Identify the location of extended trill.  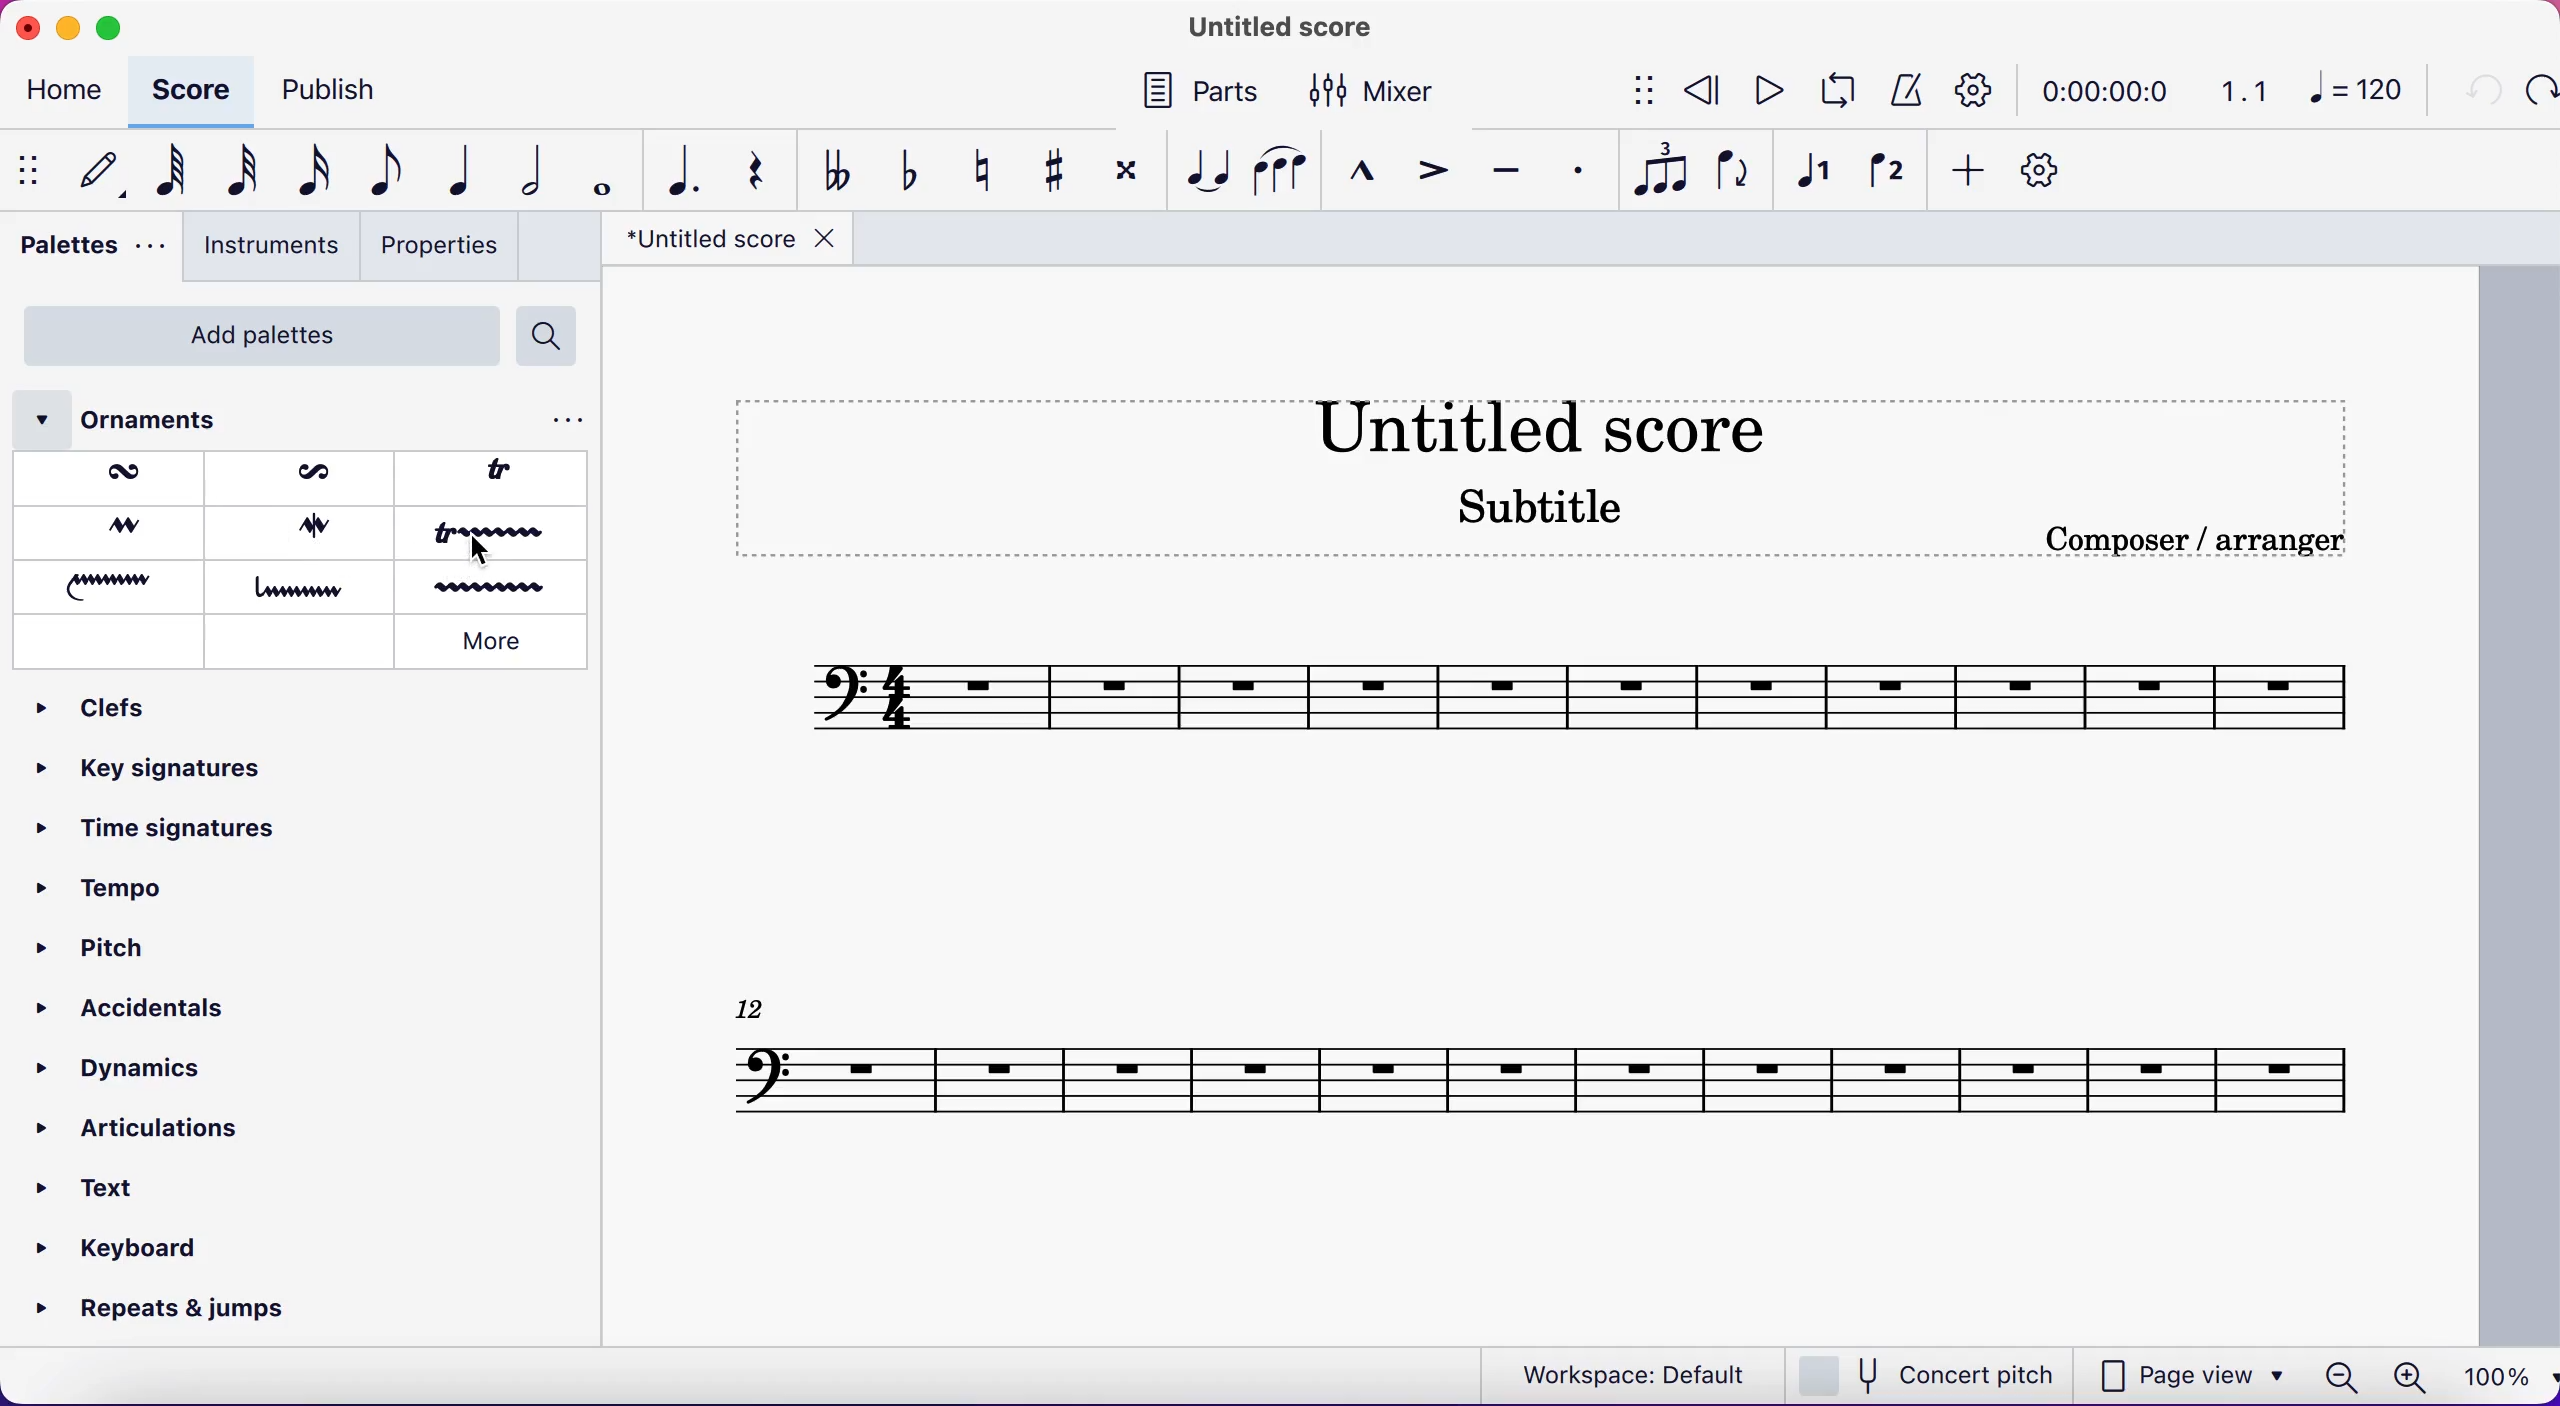
(495, 536).